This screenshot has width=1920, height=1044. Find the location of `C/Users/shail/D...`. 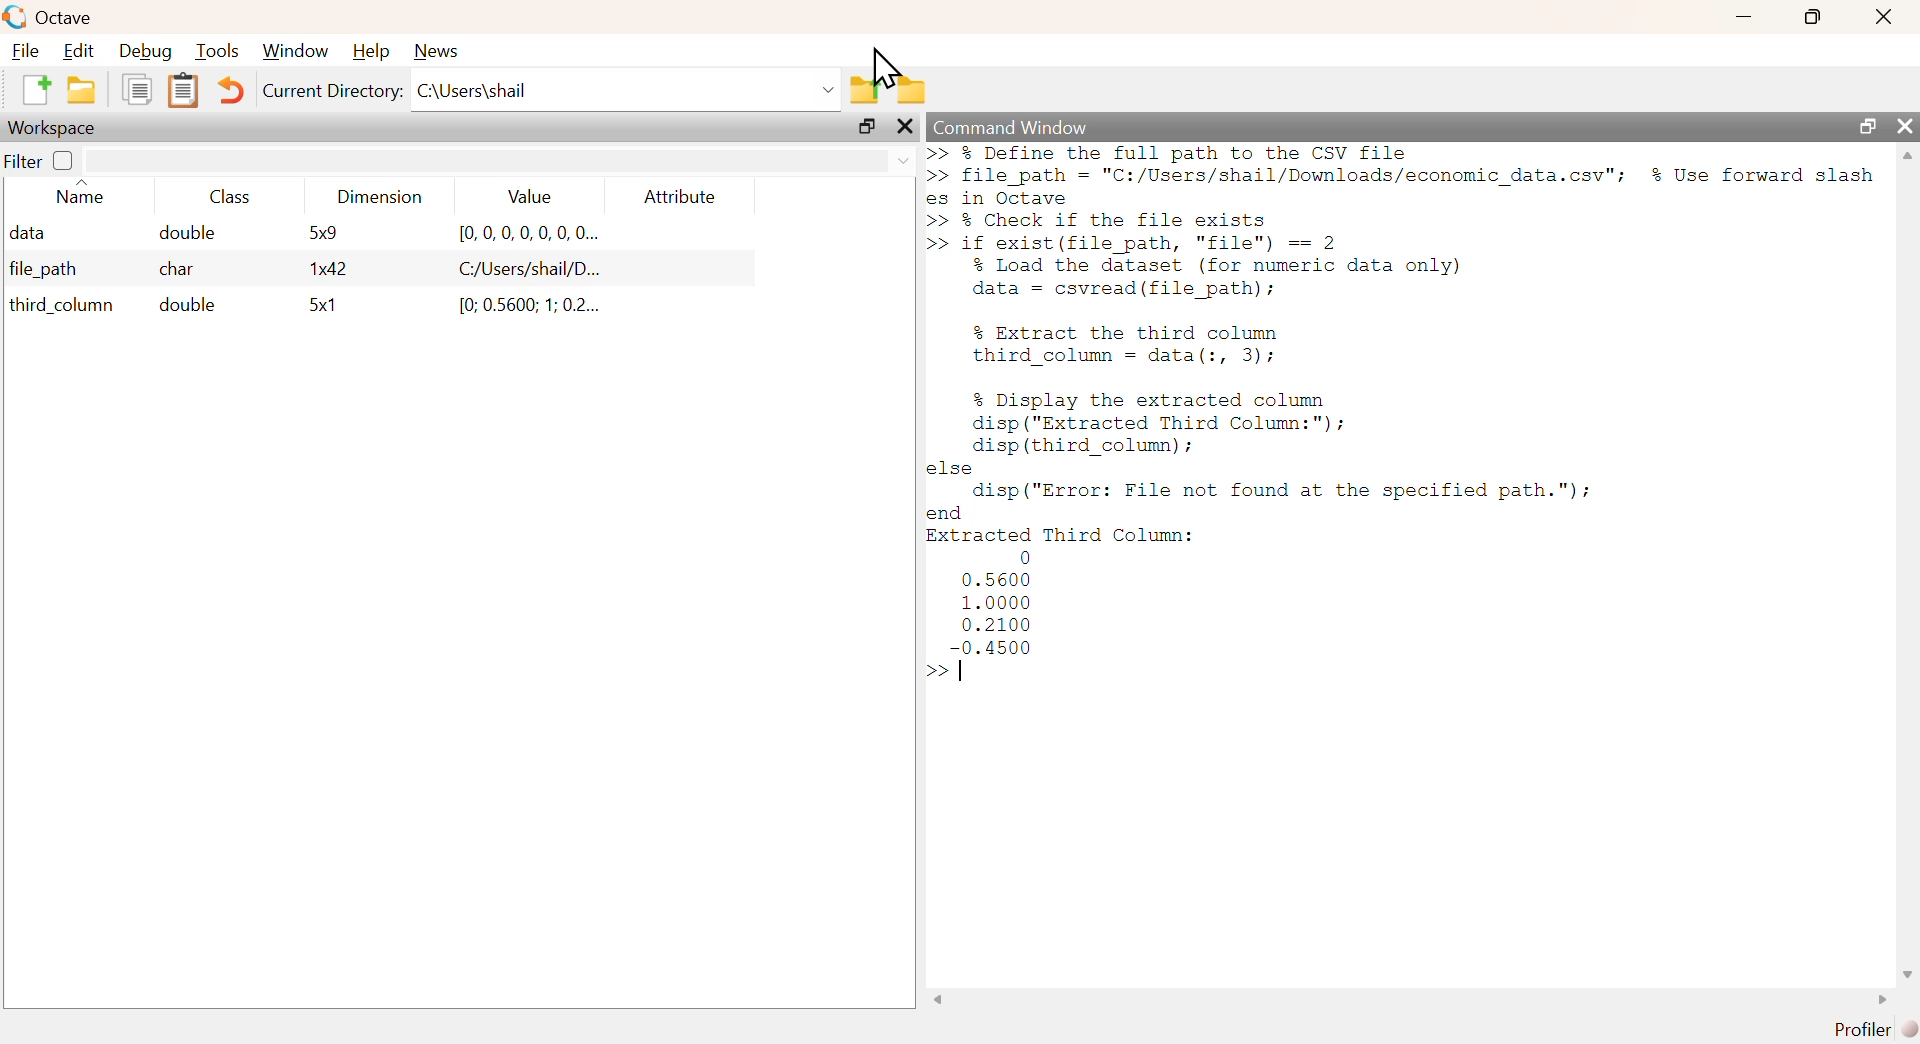

C/Users/shail/D... is located at coordinates (512, 272).